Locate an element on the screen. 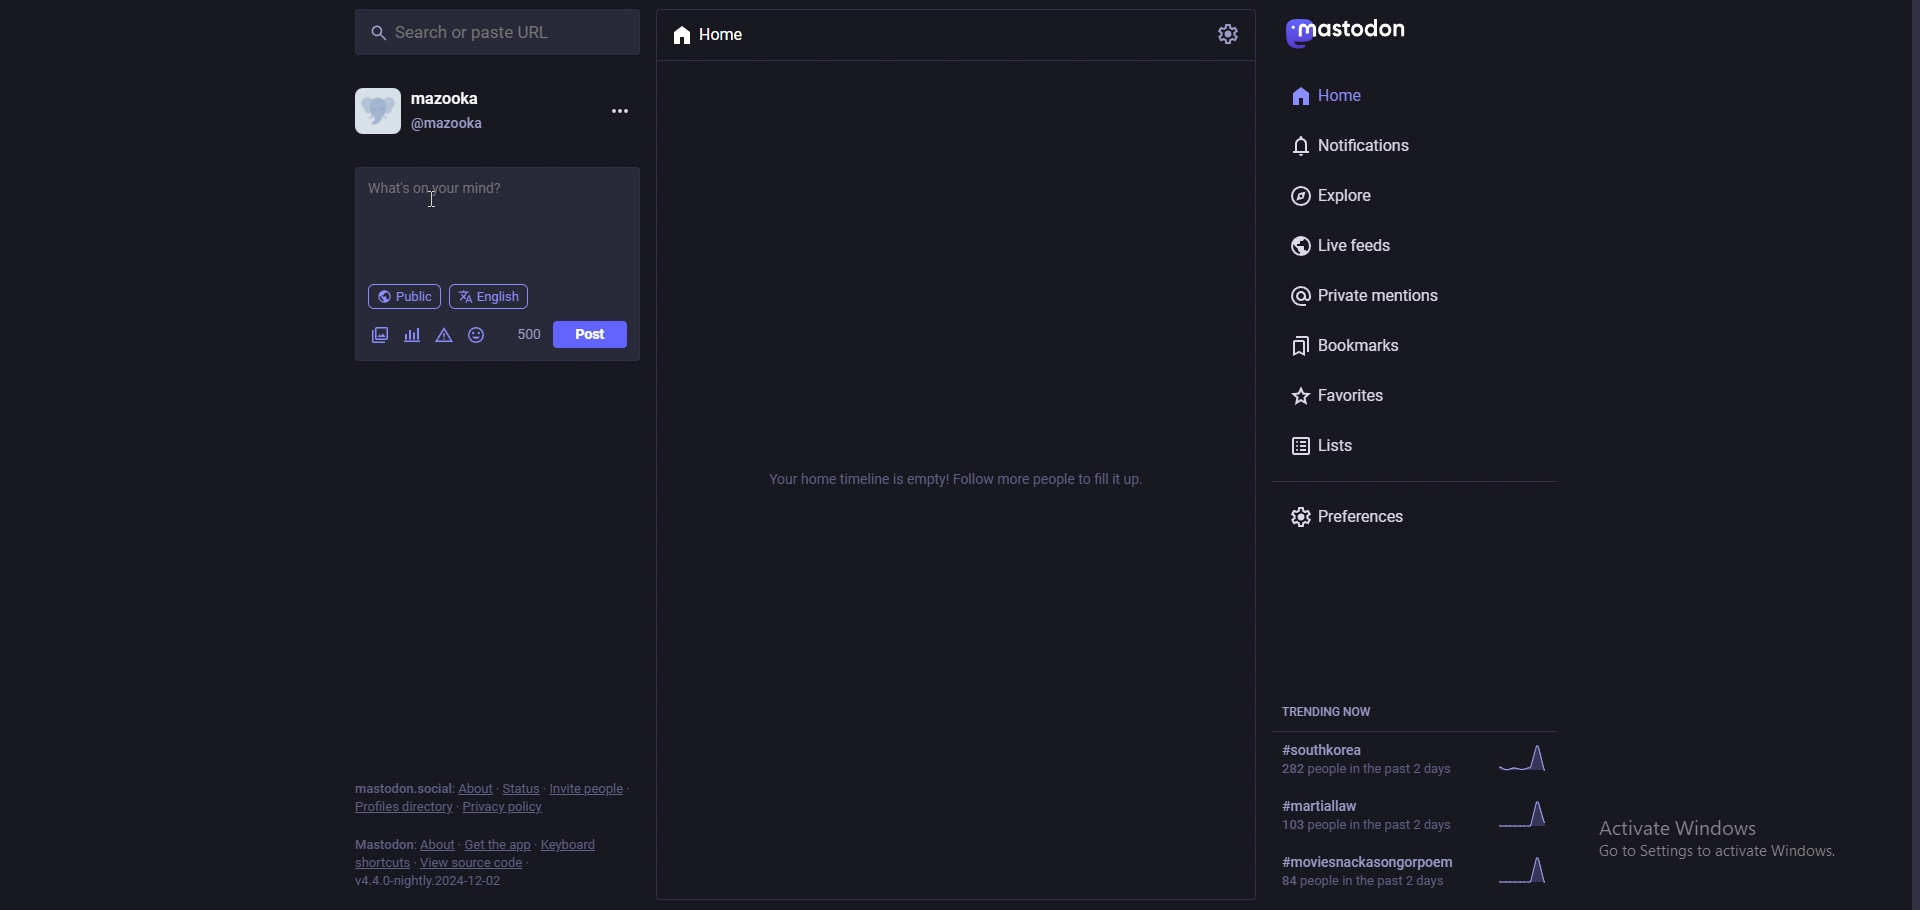 Image resolution: width=1920 pixels, height=910 pixels. lists is located at coordinates (1395, 443).